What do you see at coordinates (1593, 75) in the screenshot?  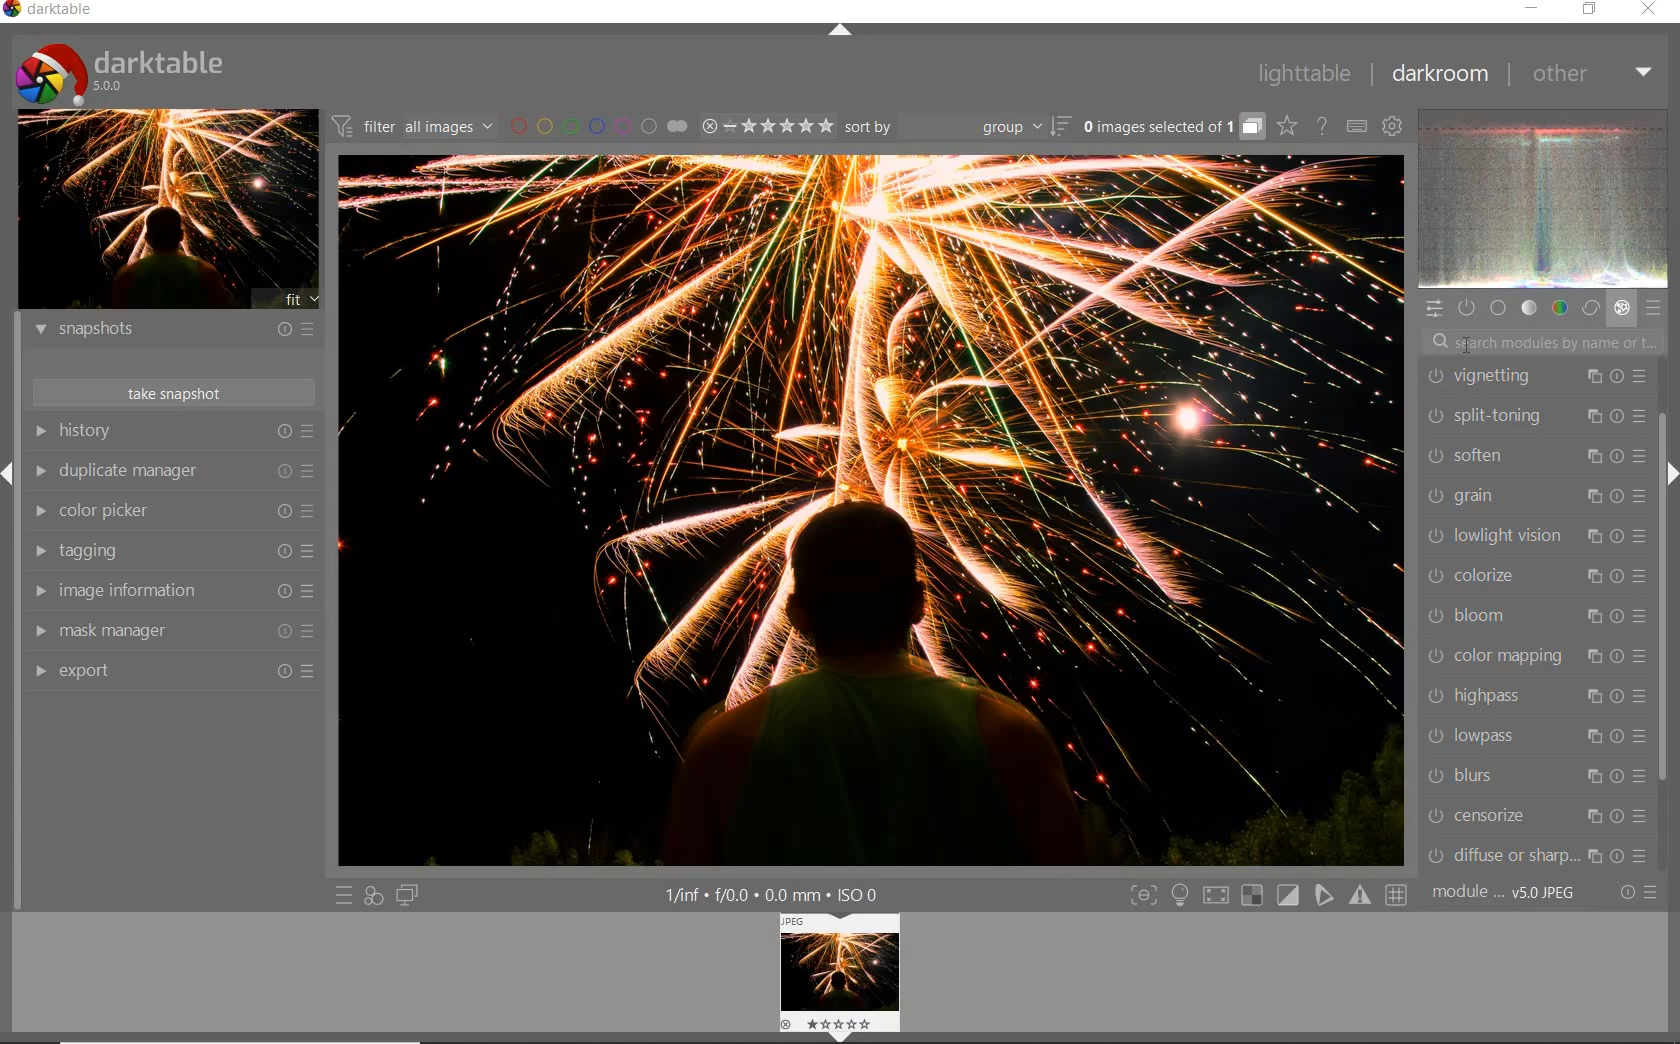 I see `other` at bounding box center [1593, 75].